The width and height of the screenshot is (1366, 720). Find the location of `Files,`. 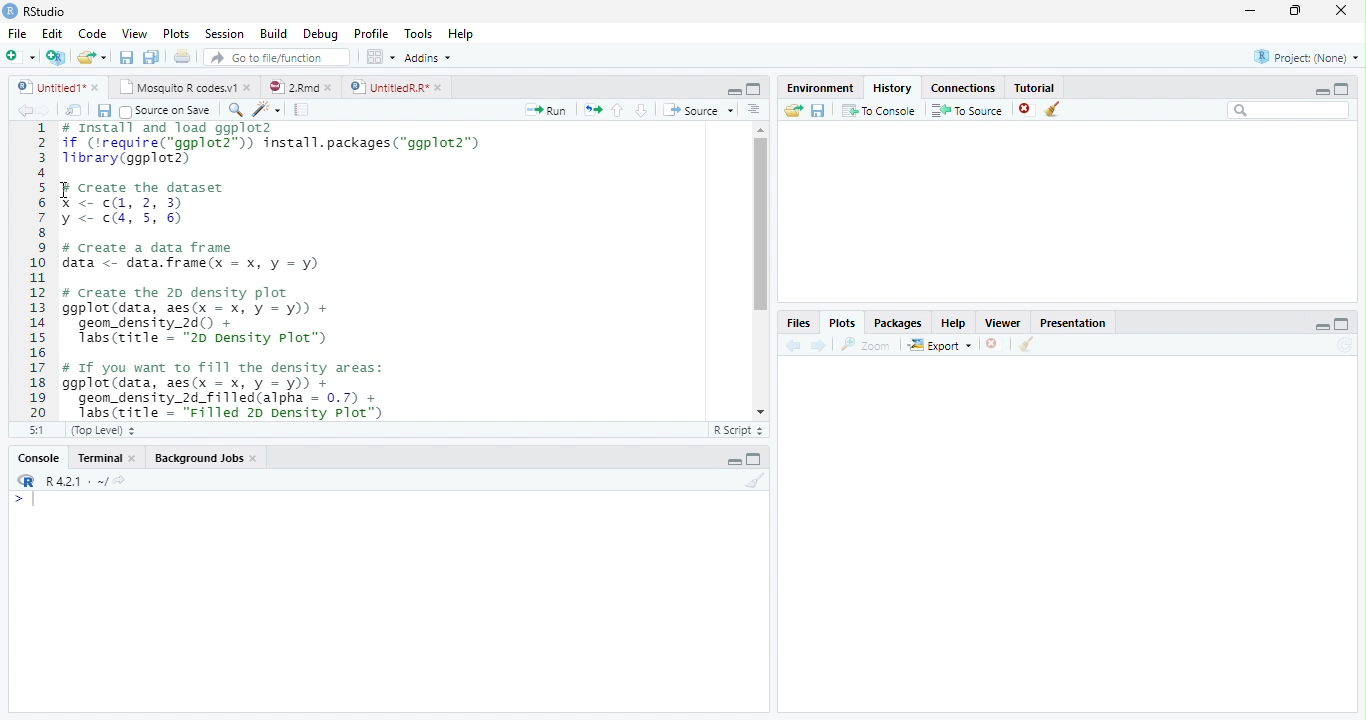

Files, is located at coordinates (795, 323).